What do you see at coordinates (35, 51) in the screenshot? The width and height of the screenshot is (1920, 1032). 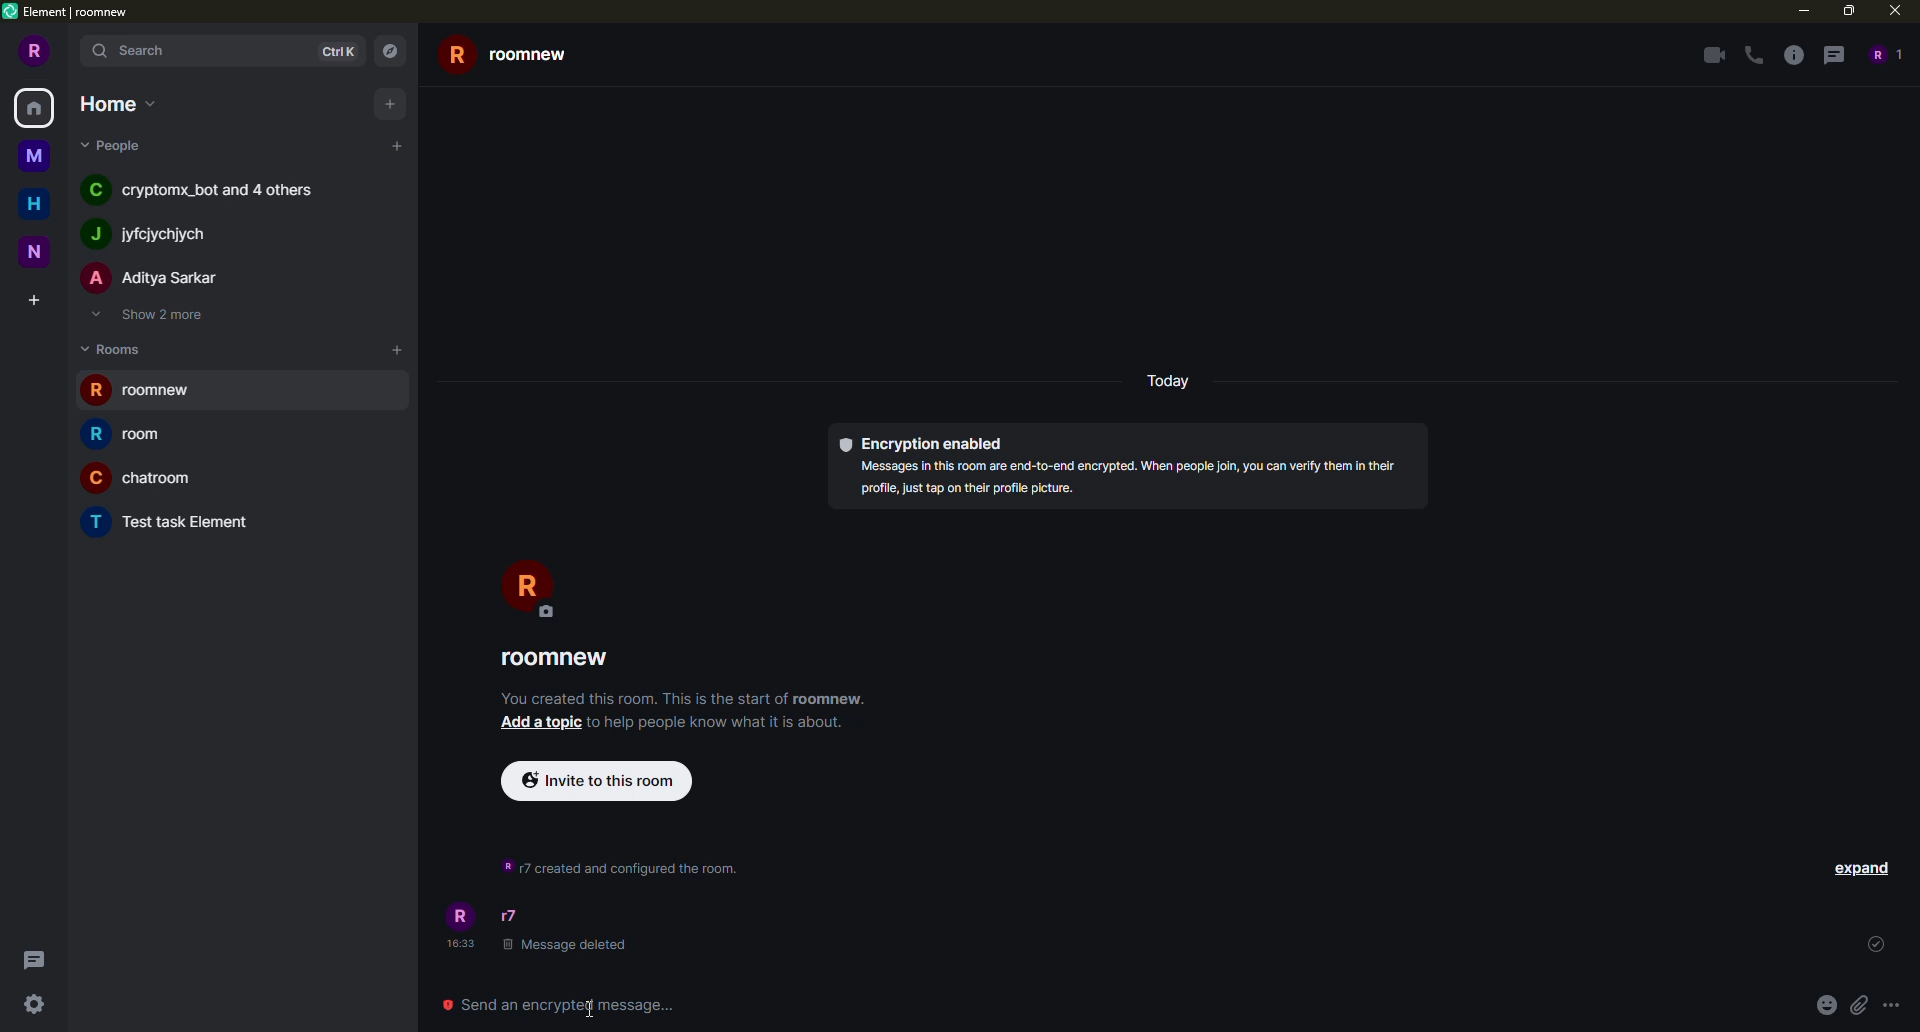 I see `profile` at bounding box center [35, 51].